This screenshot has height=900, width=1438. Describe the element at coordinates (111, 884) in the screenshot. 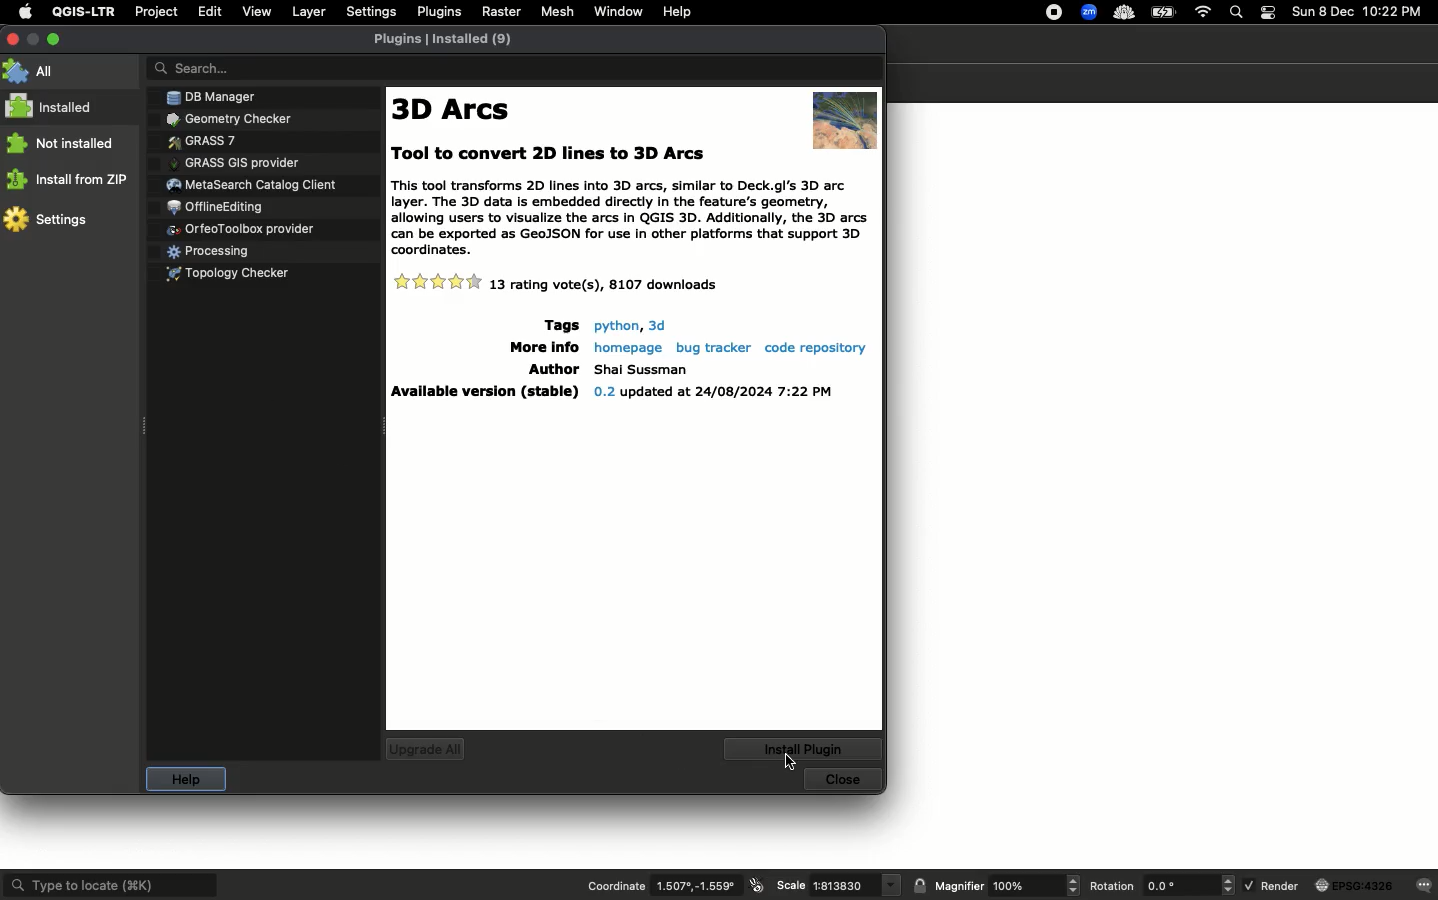

I see `Type to locate` at that location.